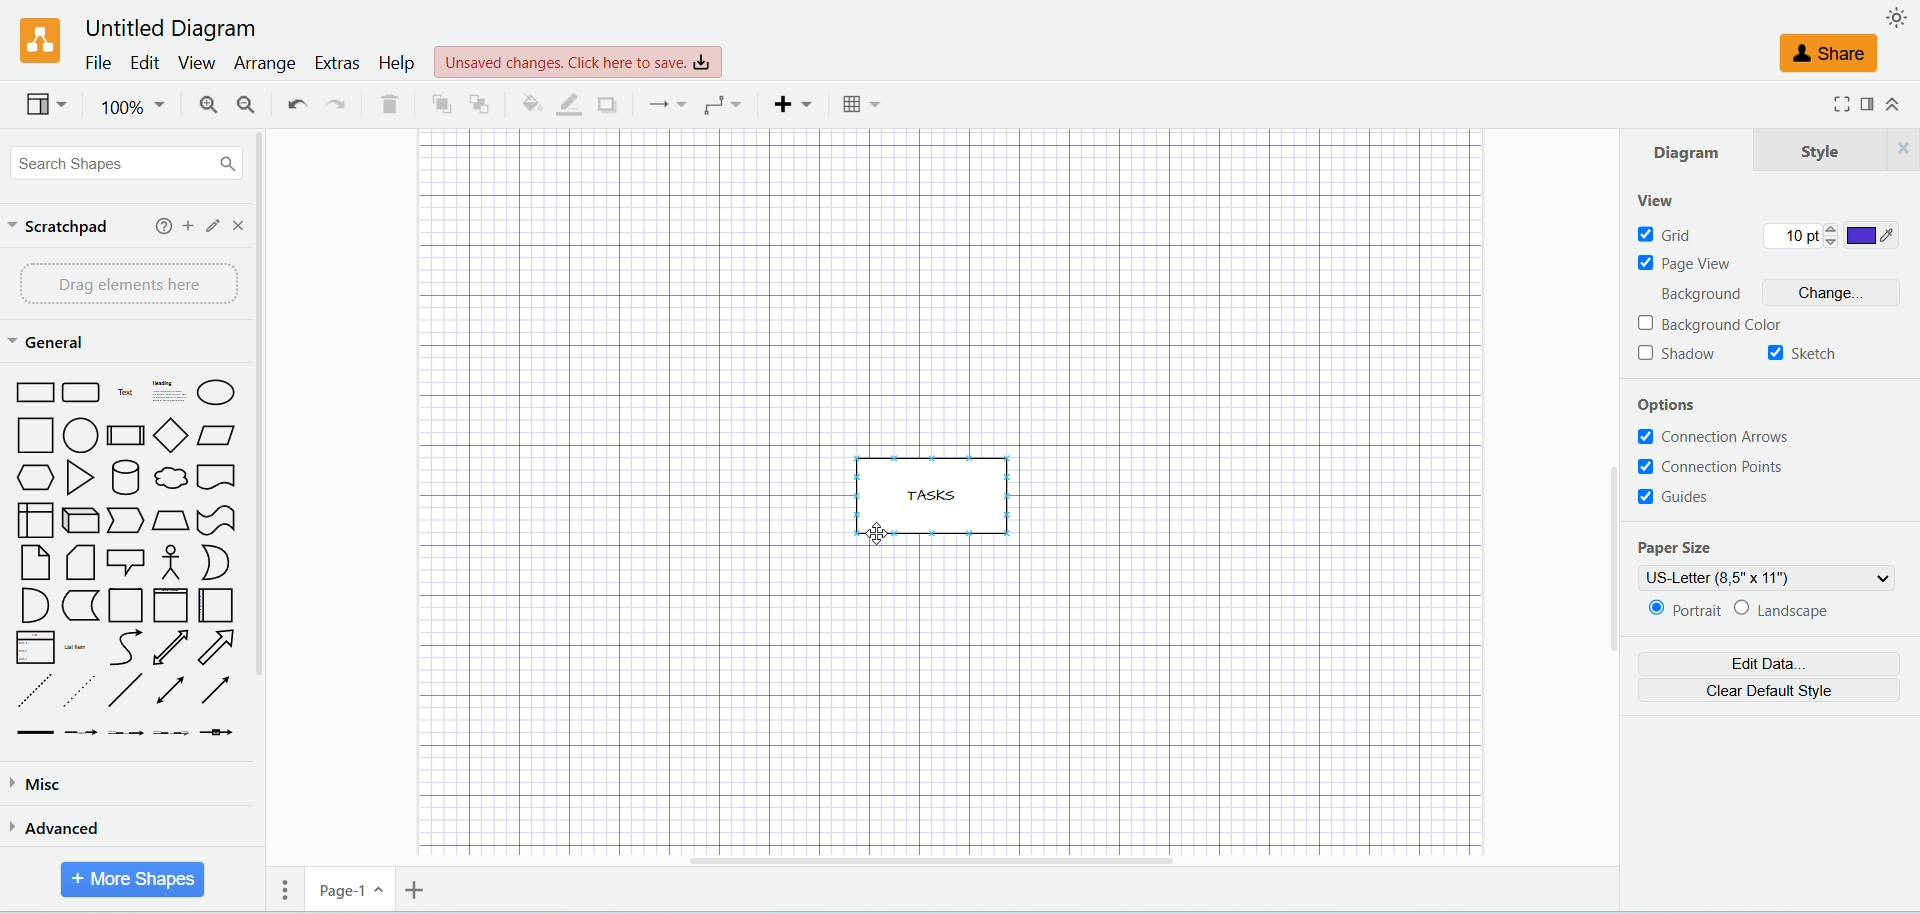  What do you see at coordinates (44, 104) in the screenshot?
I see `view` at bounding box center [44, 104].